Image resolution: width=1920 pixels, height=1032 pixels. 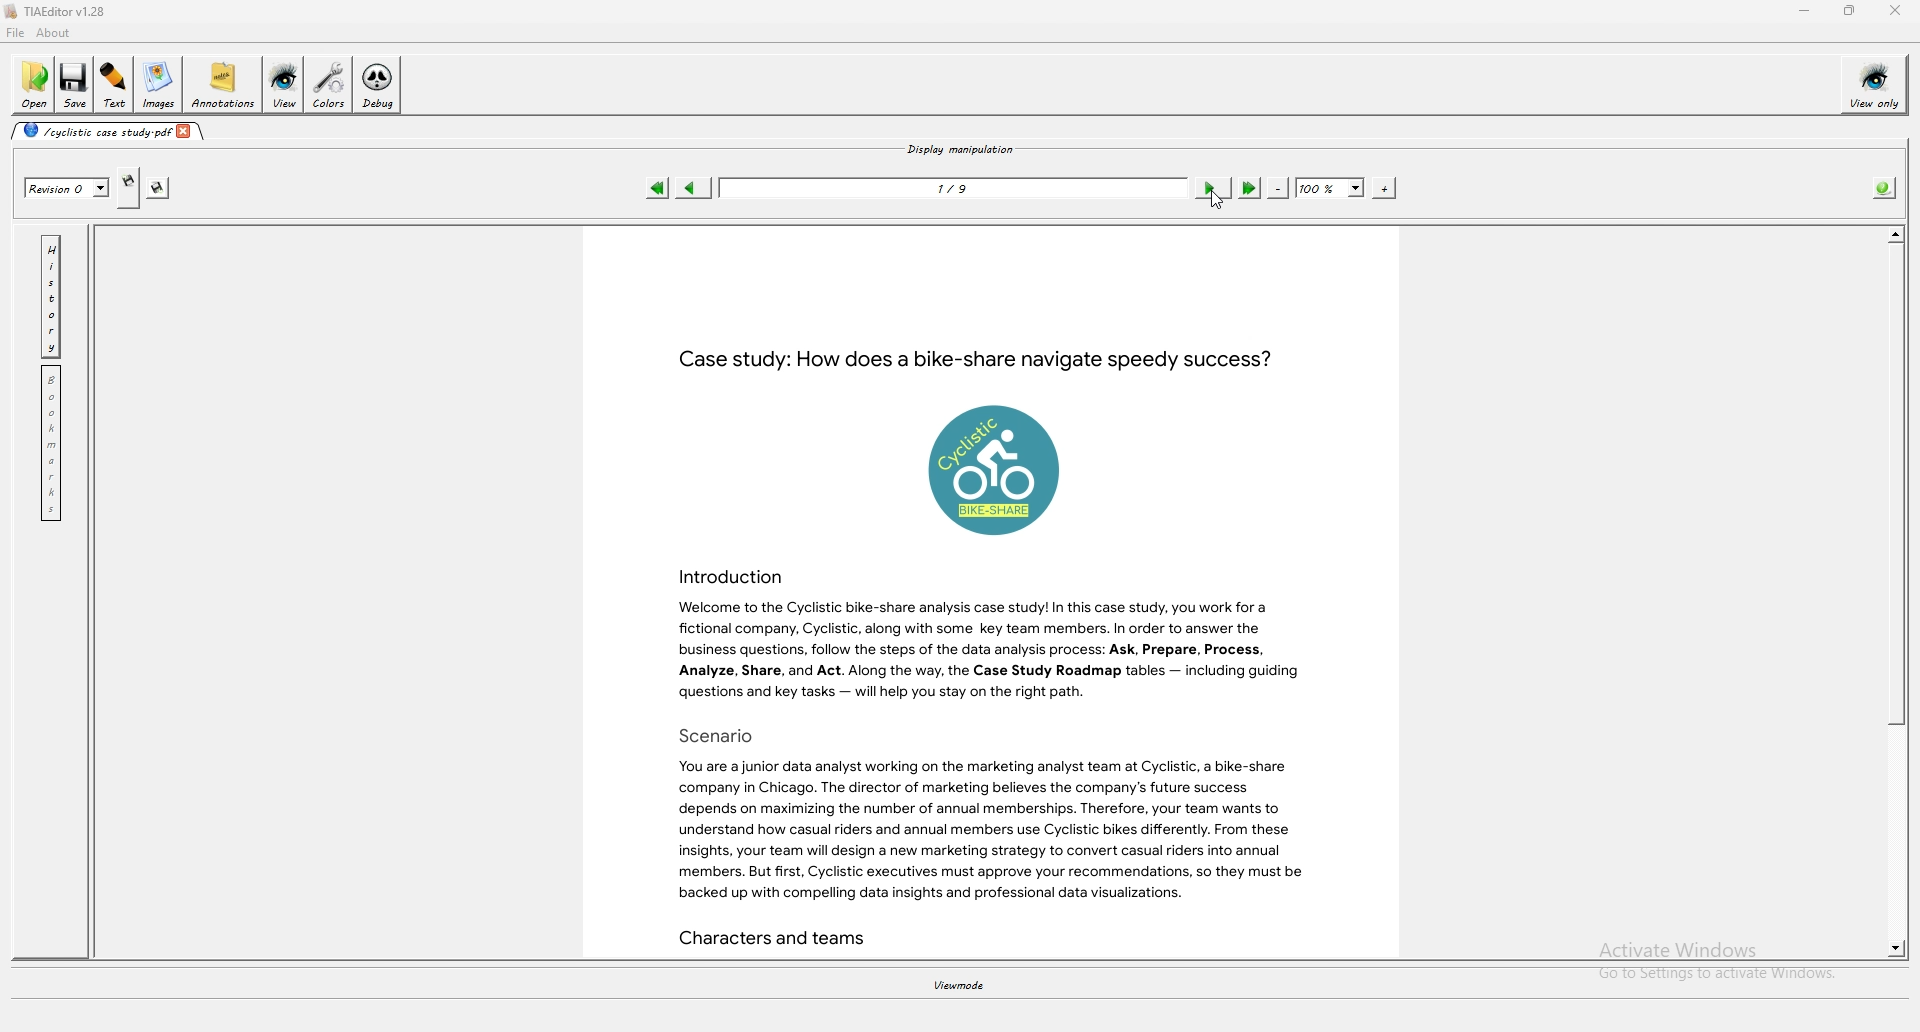 What do you see at coordinates (15, 33) in the screenshot?
I see `file` at bounding box center [15, 33].